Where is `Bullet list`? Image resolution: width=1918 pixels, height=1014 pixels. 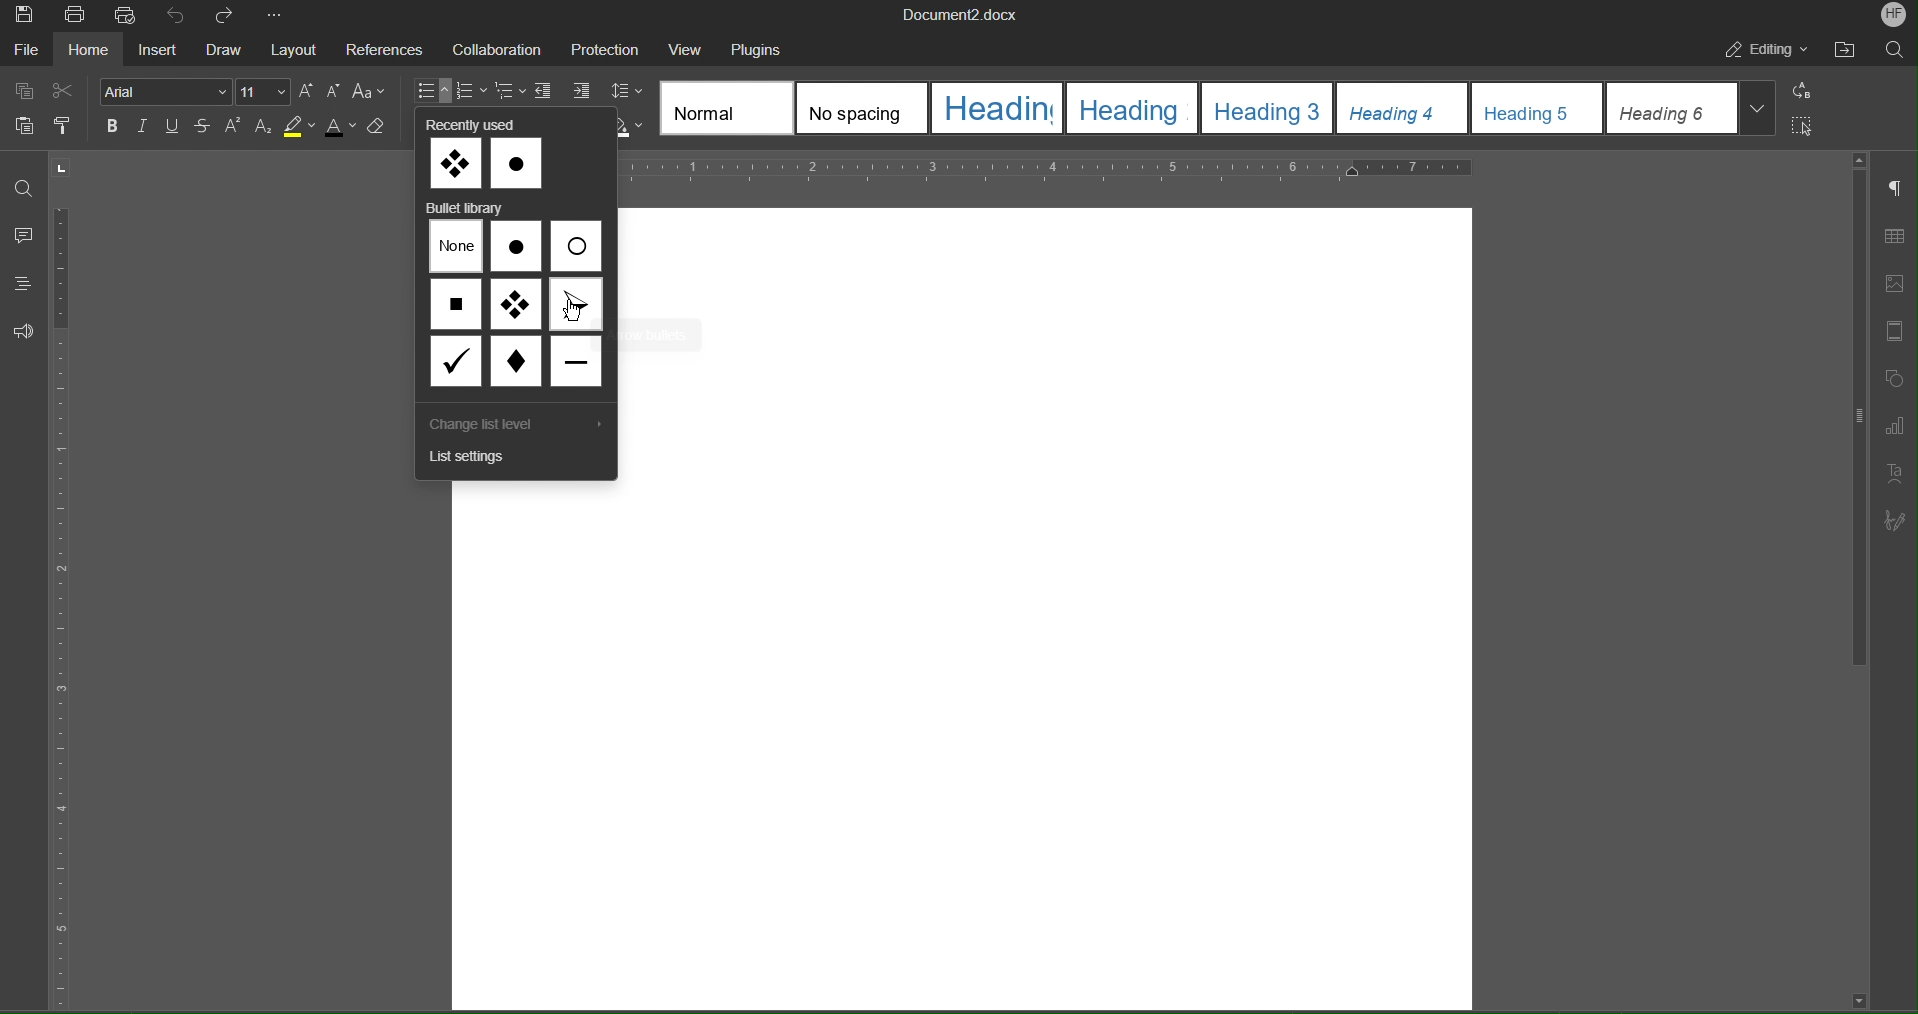 Bullet list is located at coordinates (435, 89).